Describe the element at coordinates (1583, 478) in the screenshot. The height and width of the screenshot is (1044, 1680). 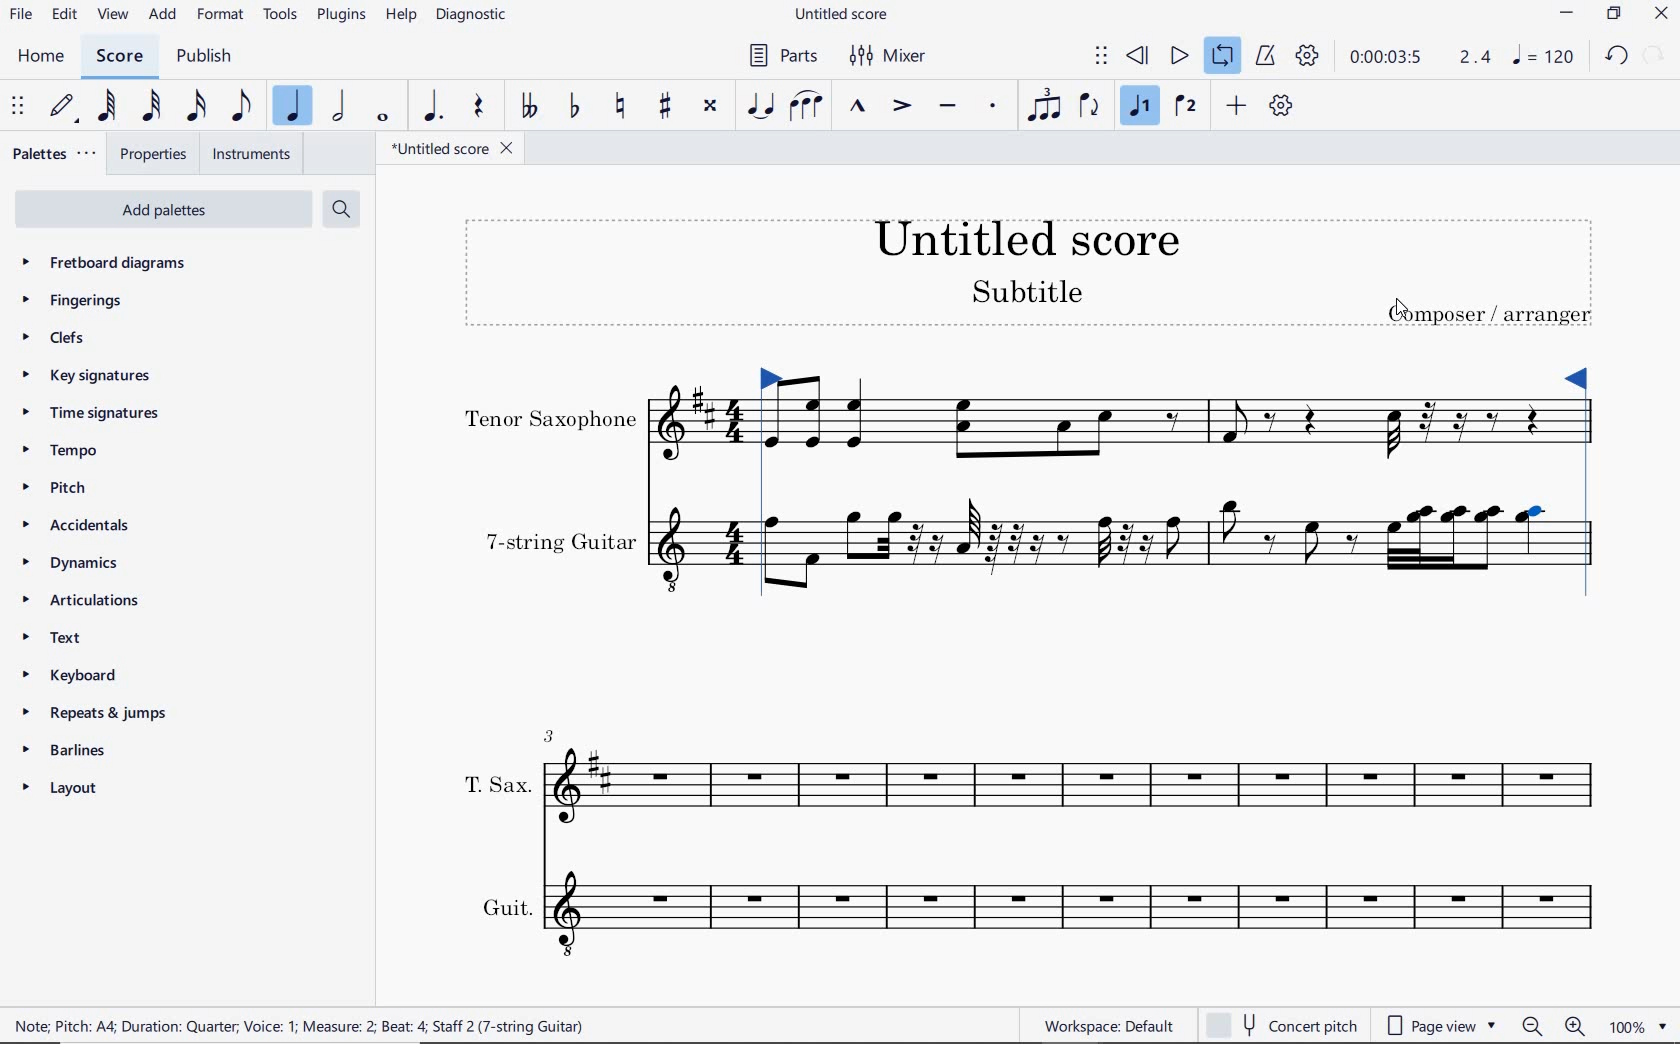
I see `Loop Market set right` at that location.